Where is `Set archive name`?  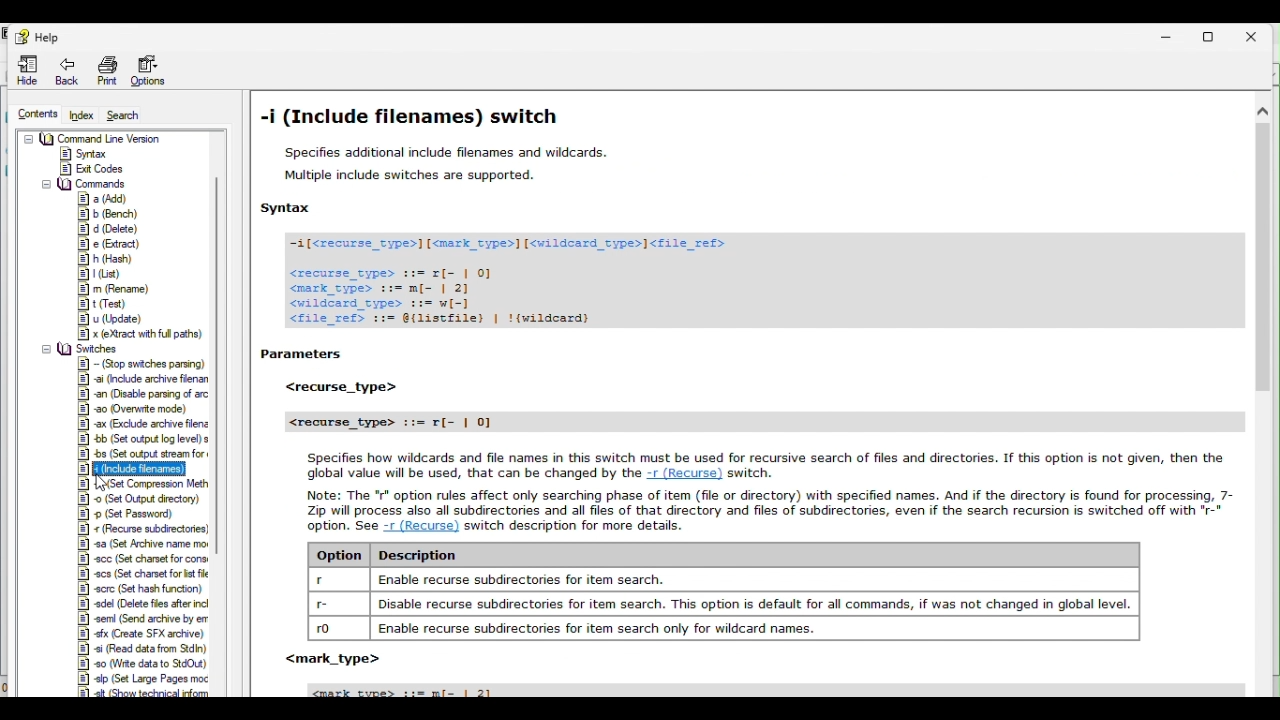 Set archive name is located at coordinates (148, 545).